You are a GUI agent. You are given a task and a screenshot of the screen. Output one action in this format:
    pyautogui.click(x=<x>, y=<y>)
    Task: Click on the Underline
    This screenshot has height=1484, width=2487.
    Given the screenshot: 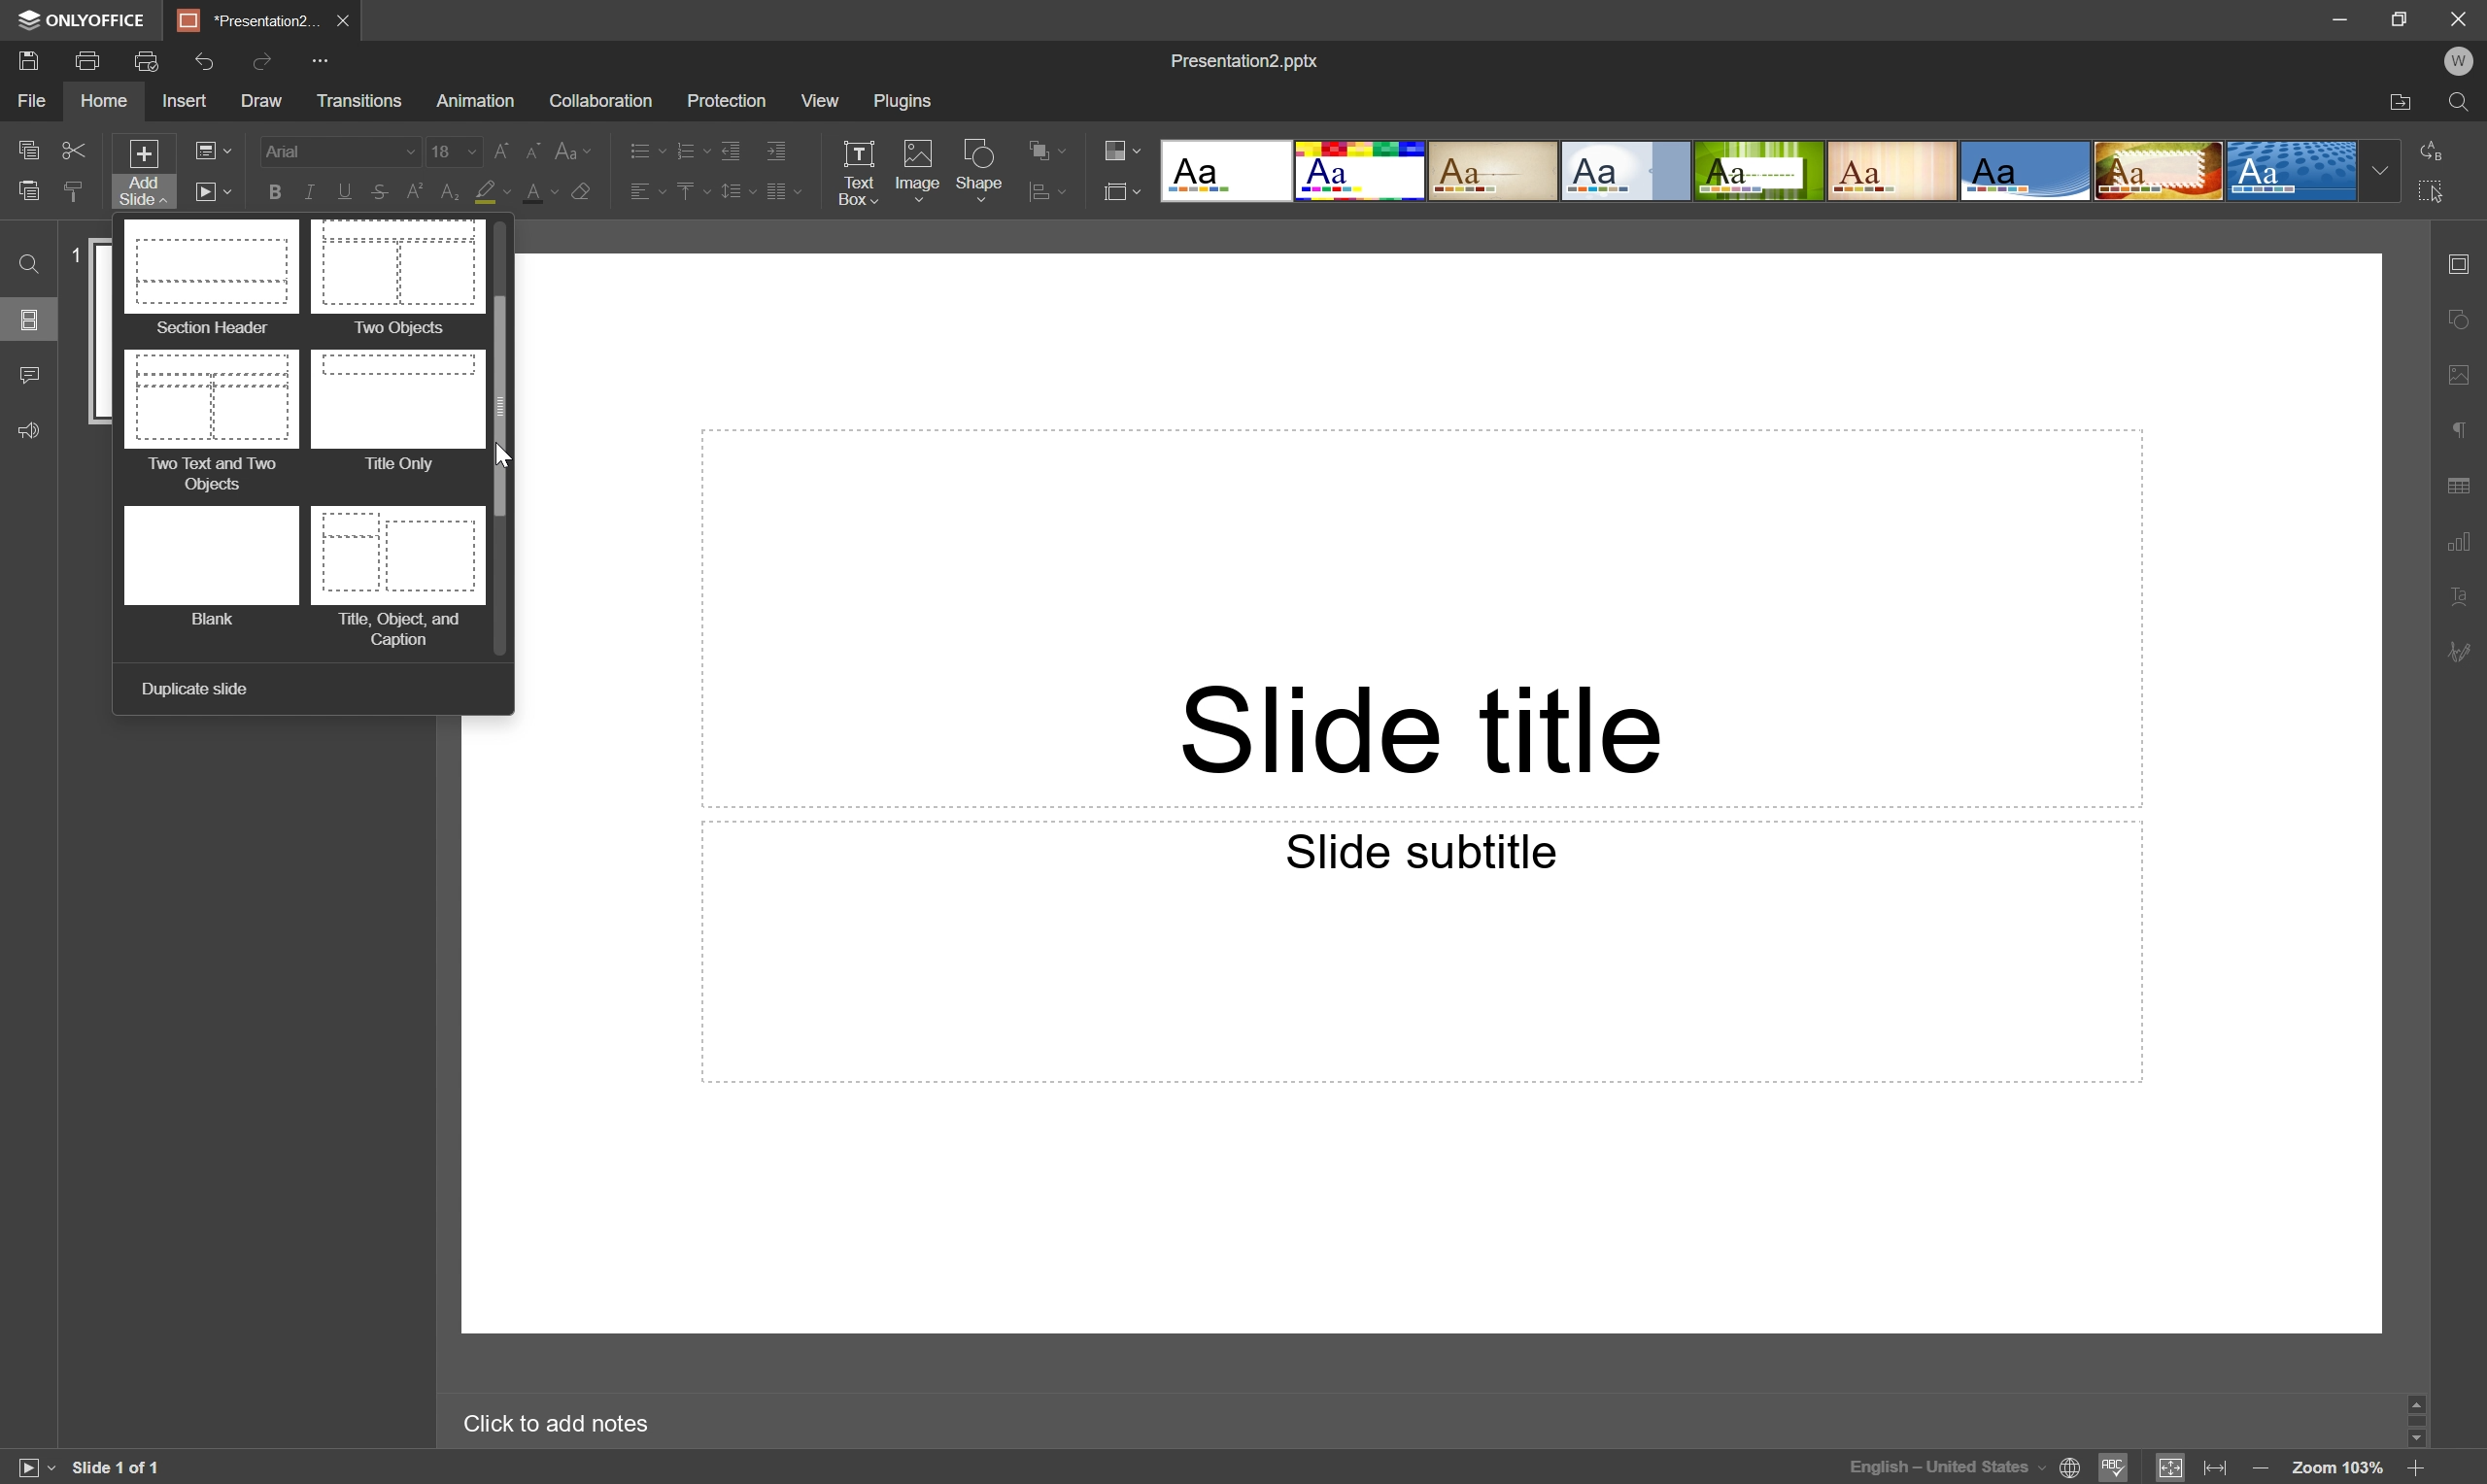 What is the action you would take?
    pyautogui.click(x=341, y=190)
    